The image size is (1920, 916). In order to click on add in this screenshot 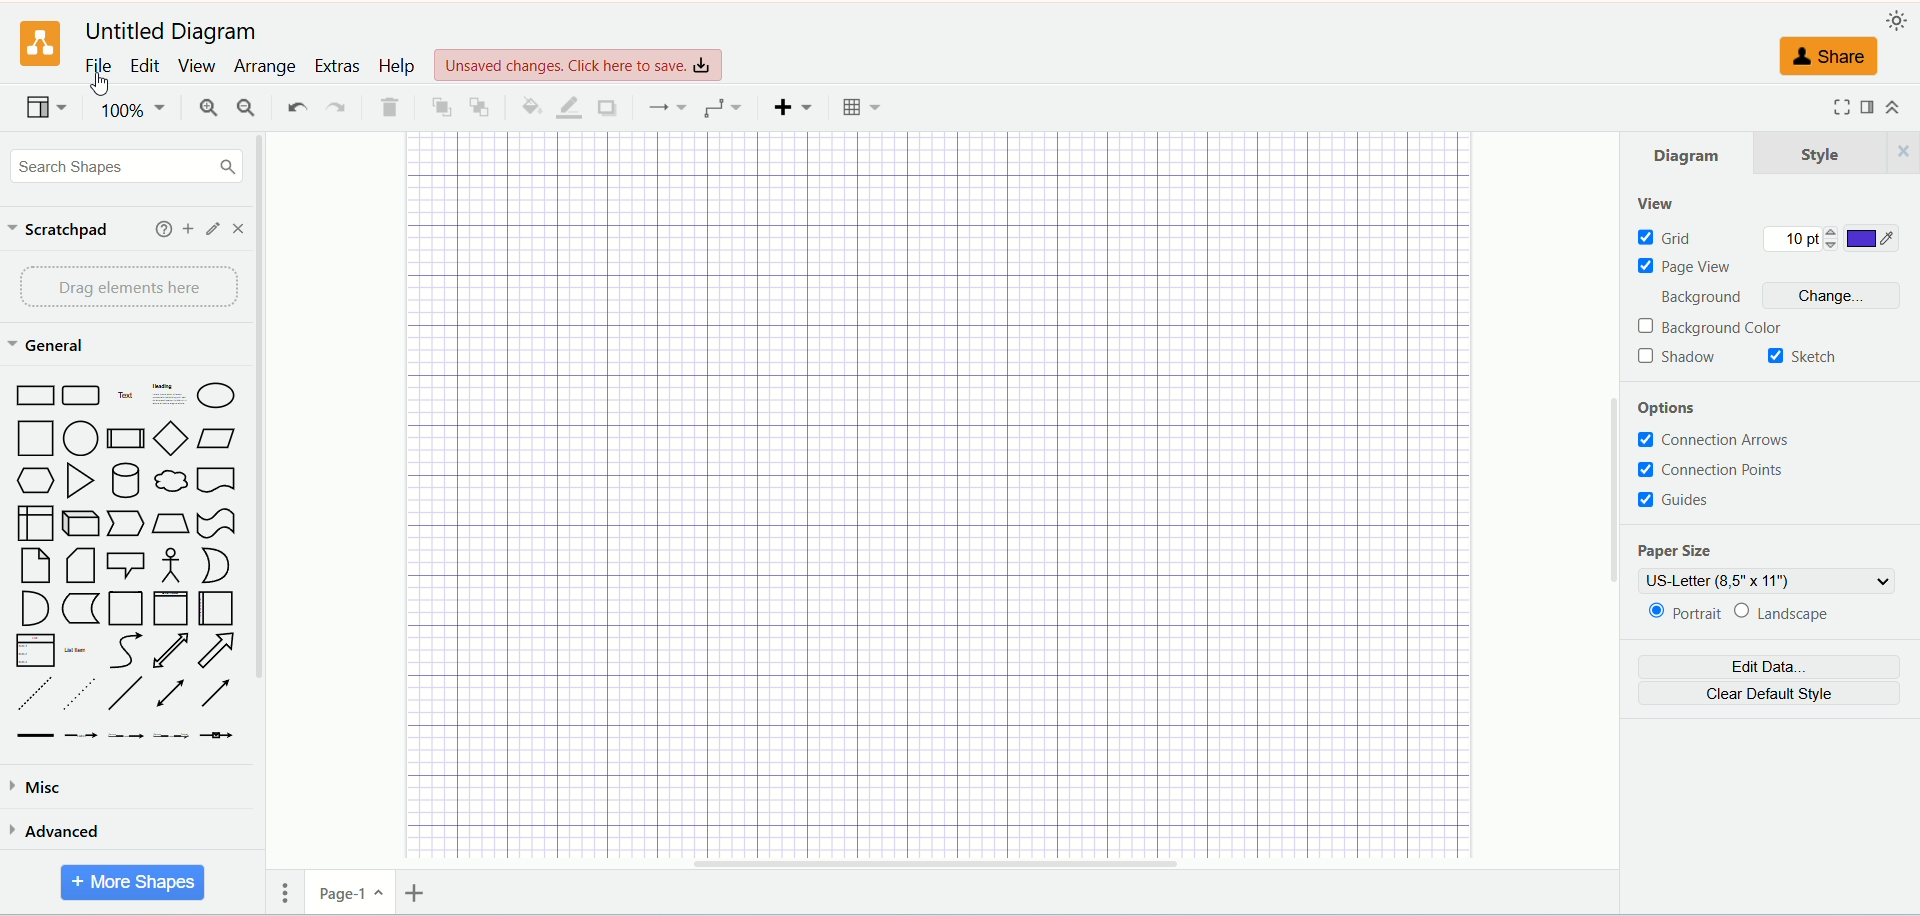, I will do `click(184, 228)`.